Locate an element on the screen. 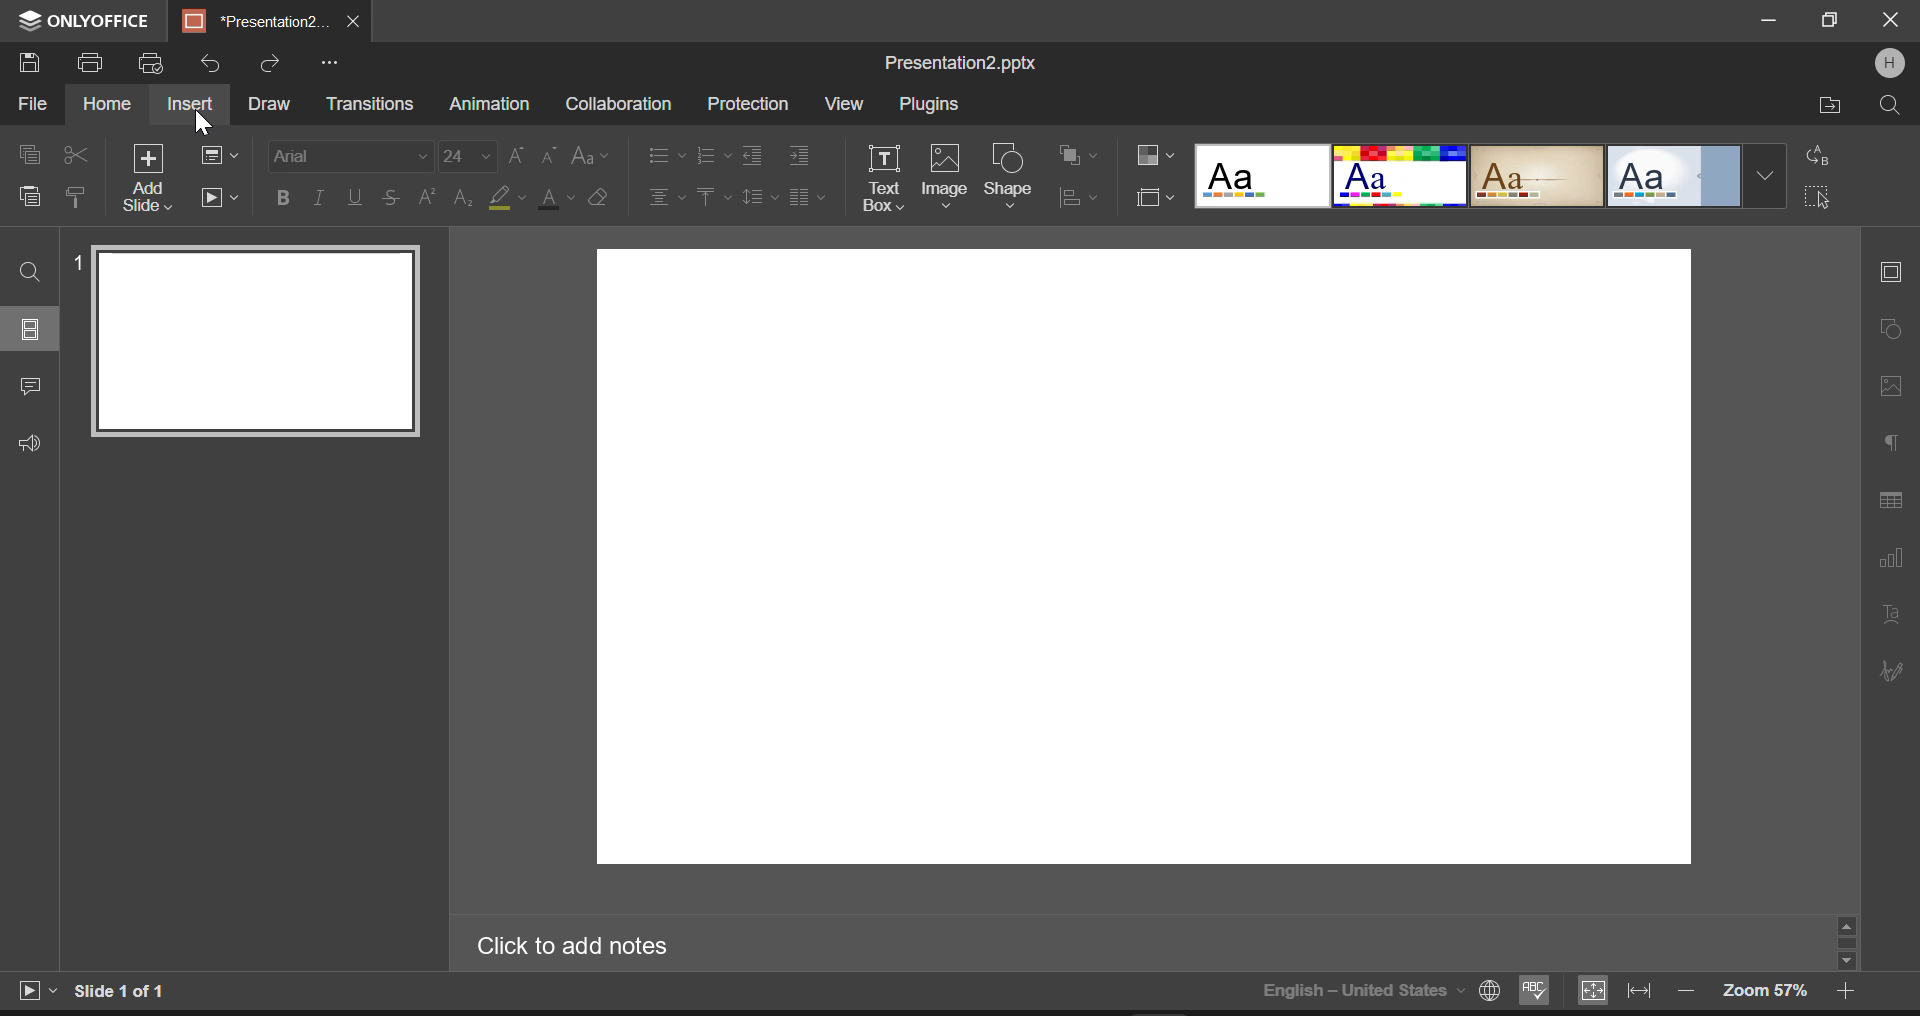 The height and width of the screenshot is (1016, 1920). Redo is located at coordinates (270, 61).